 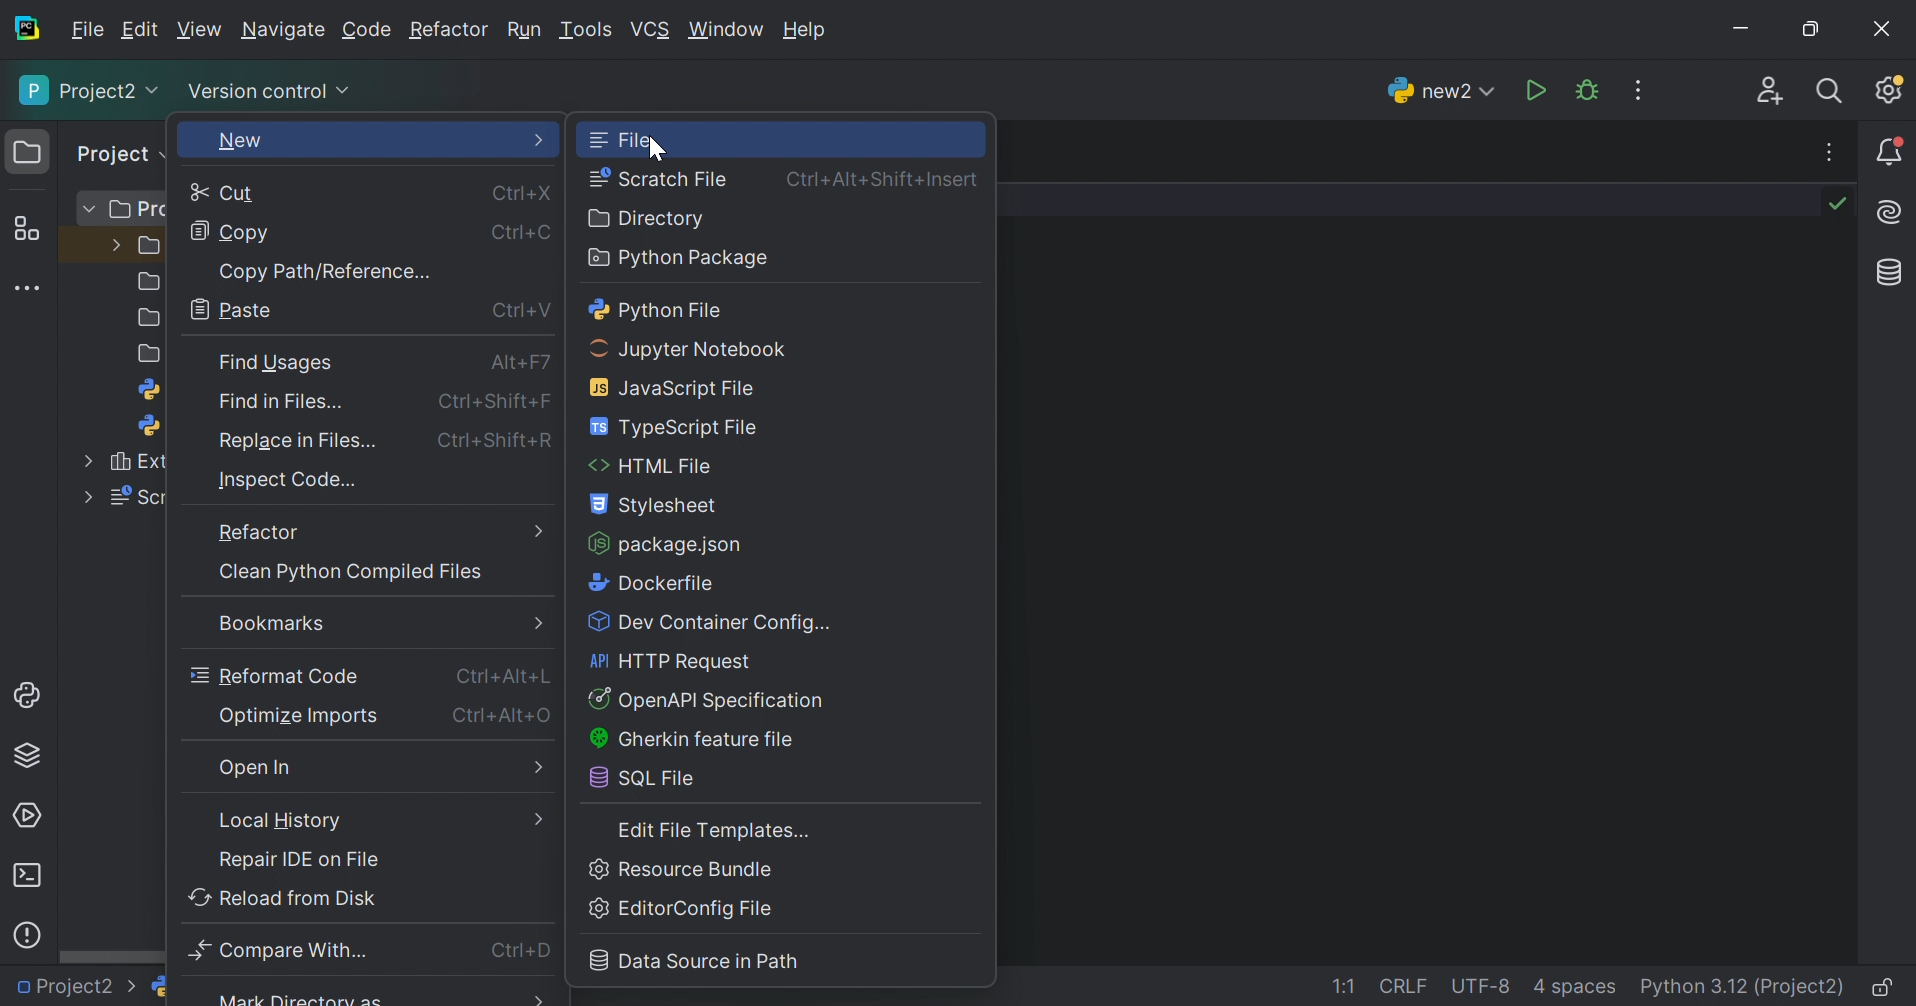 What do you see at coordinates (1831, 152) in the screenshot?
I see `Recent files, tab actions, and more` at bounding box center [1831, 152].